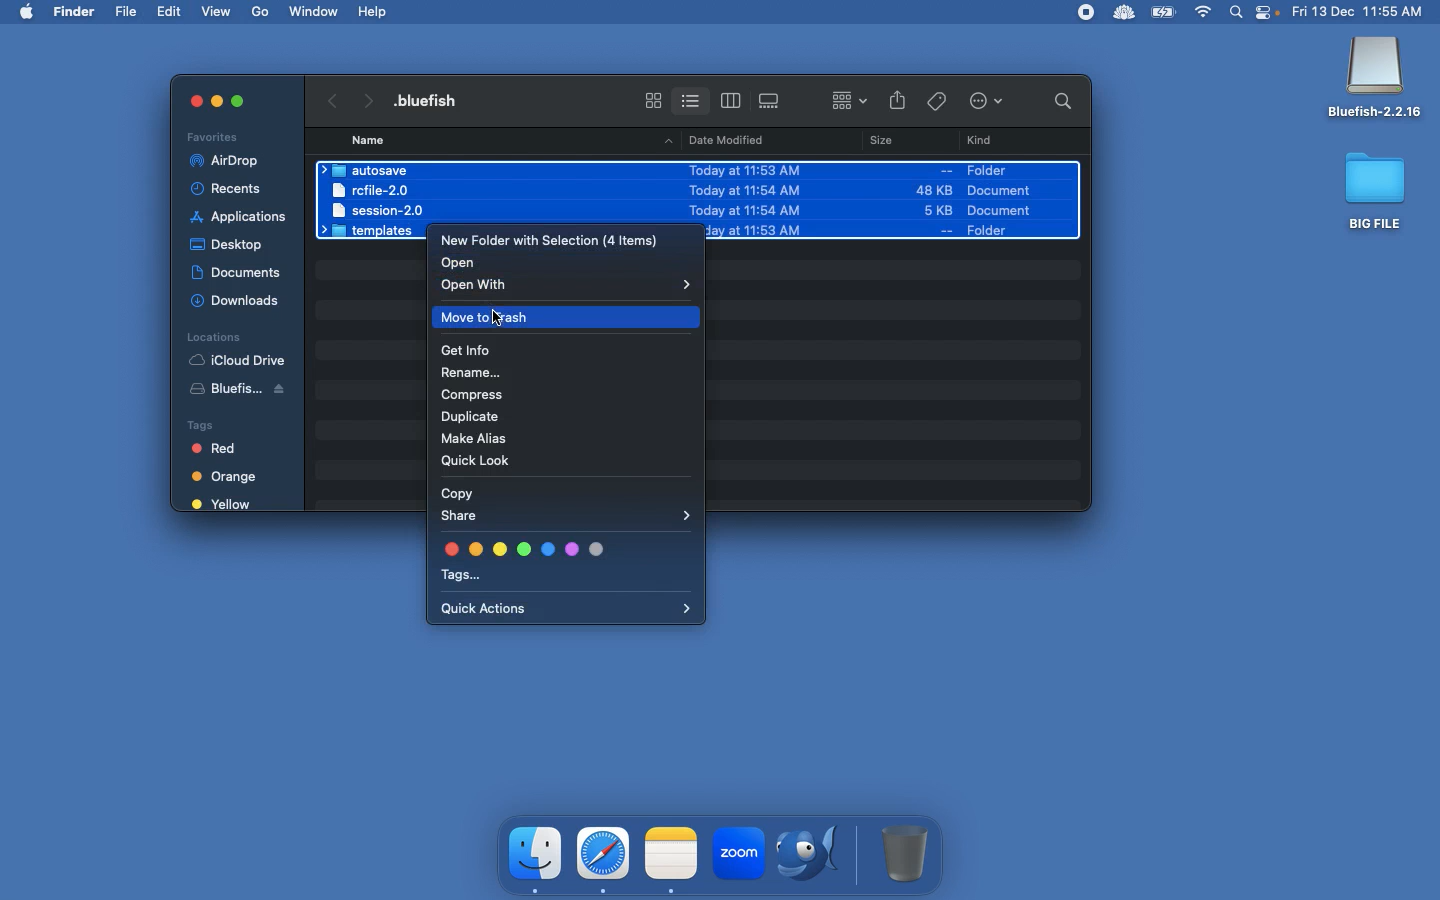 This screenshot has width=1440, height=900. What do you see at coordinates (482, 461) in the screenshot?
I see `Quick look` at bounding box center [482, 461].